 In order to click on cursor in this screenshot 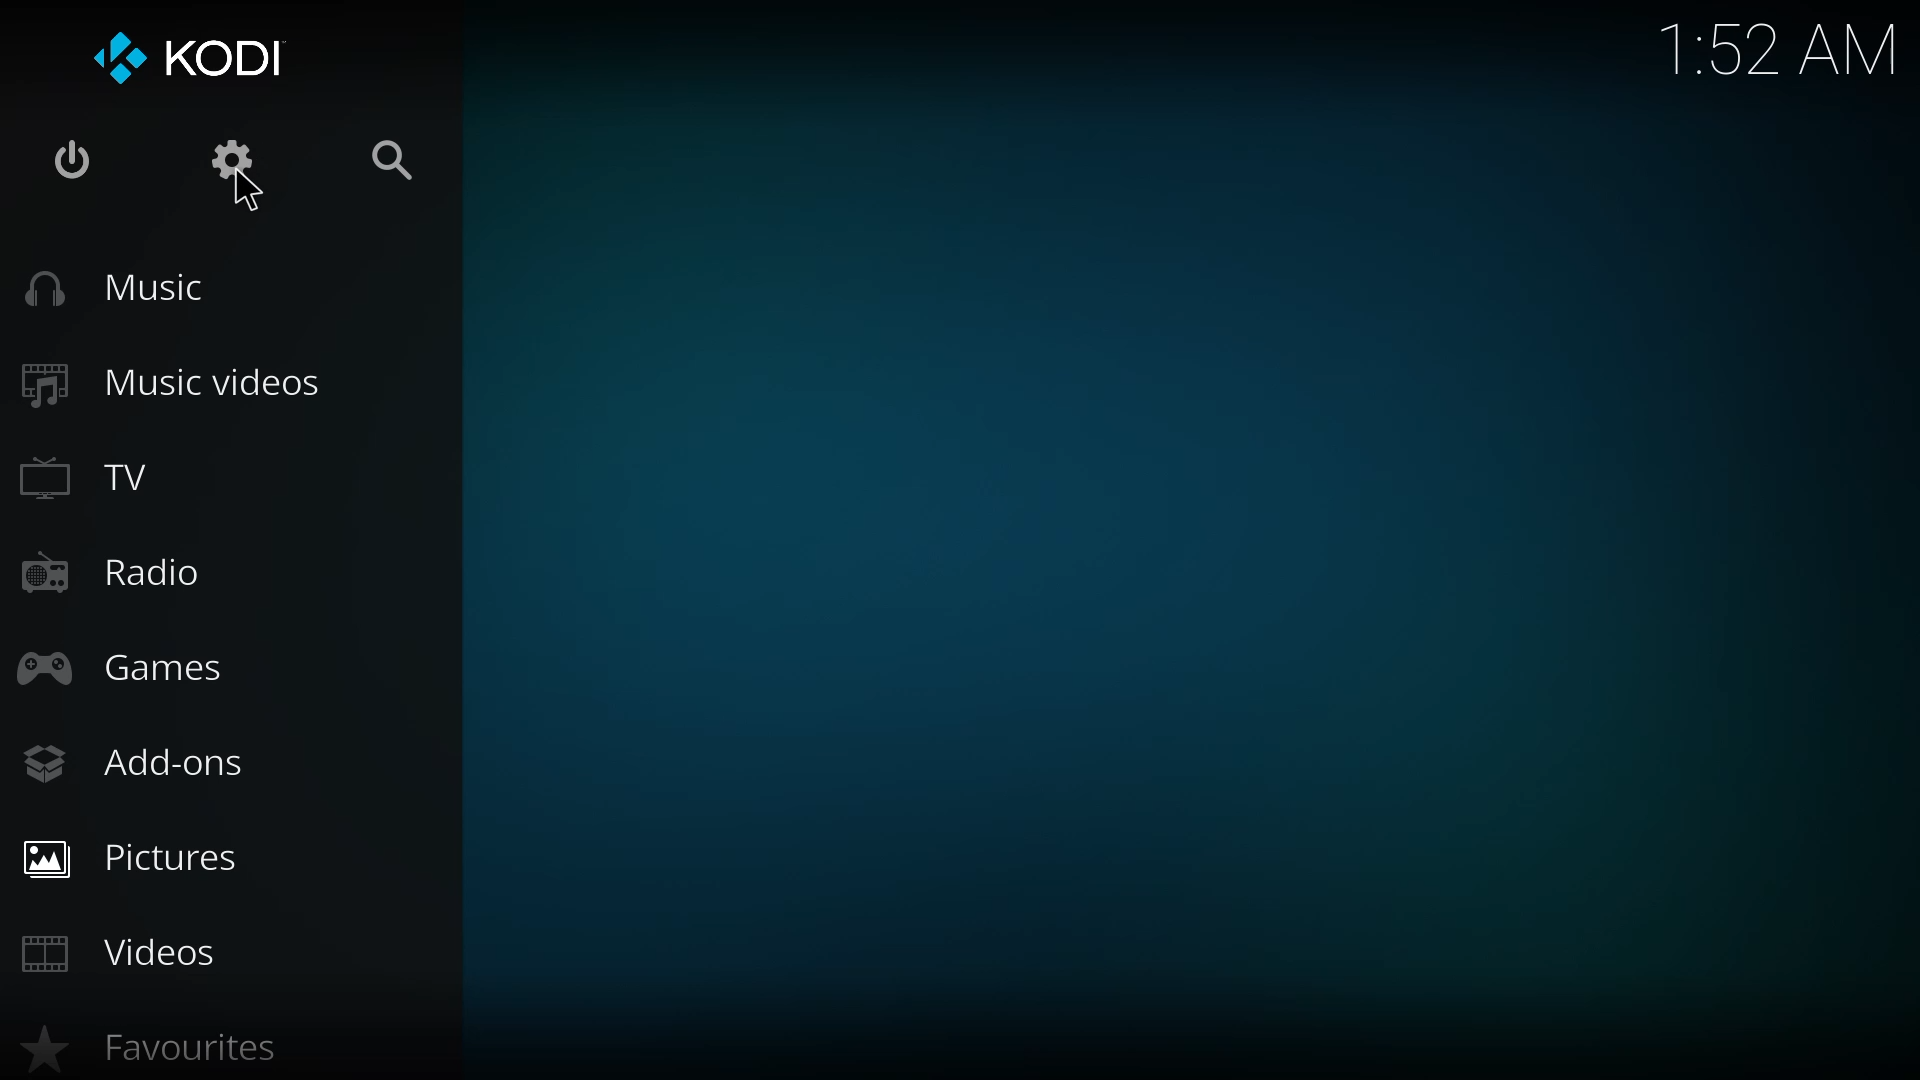, I will do `click(242, 191)`.